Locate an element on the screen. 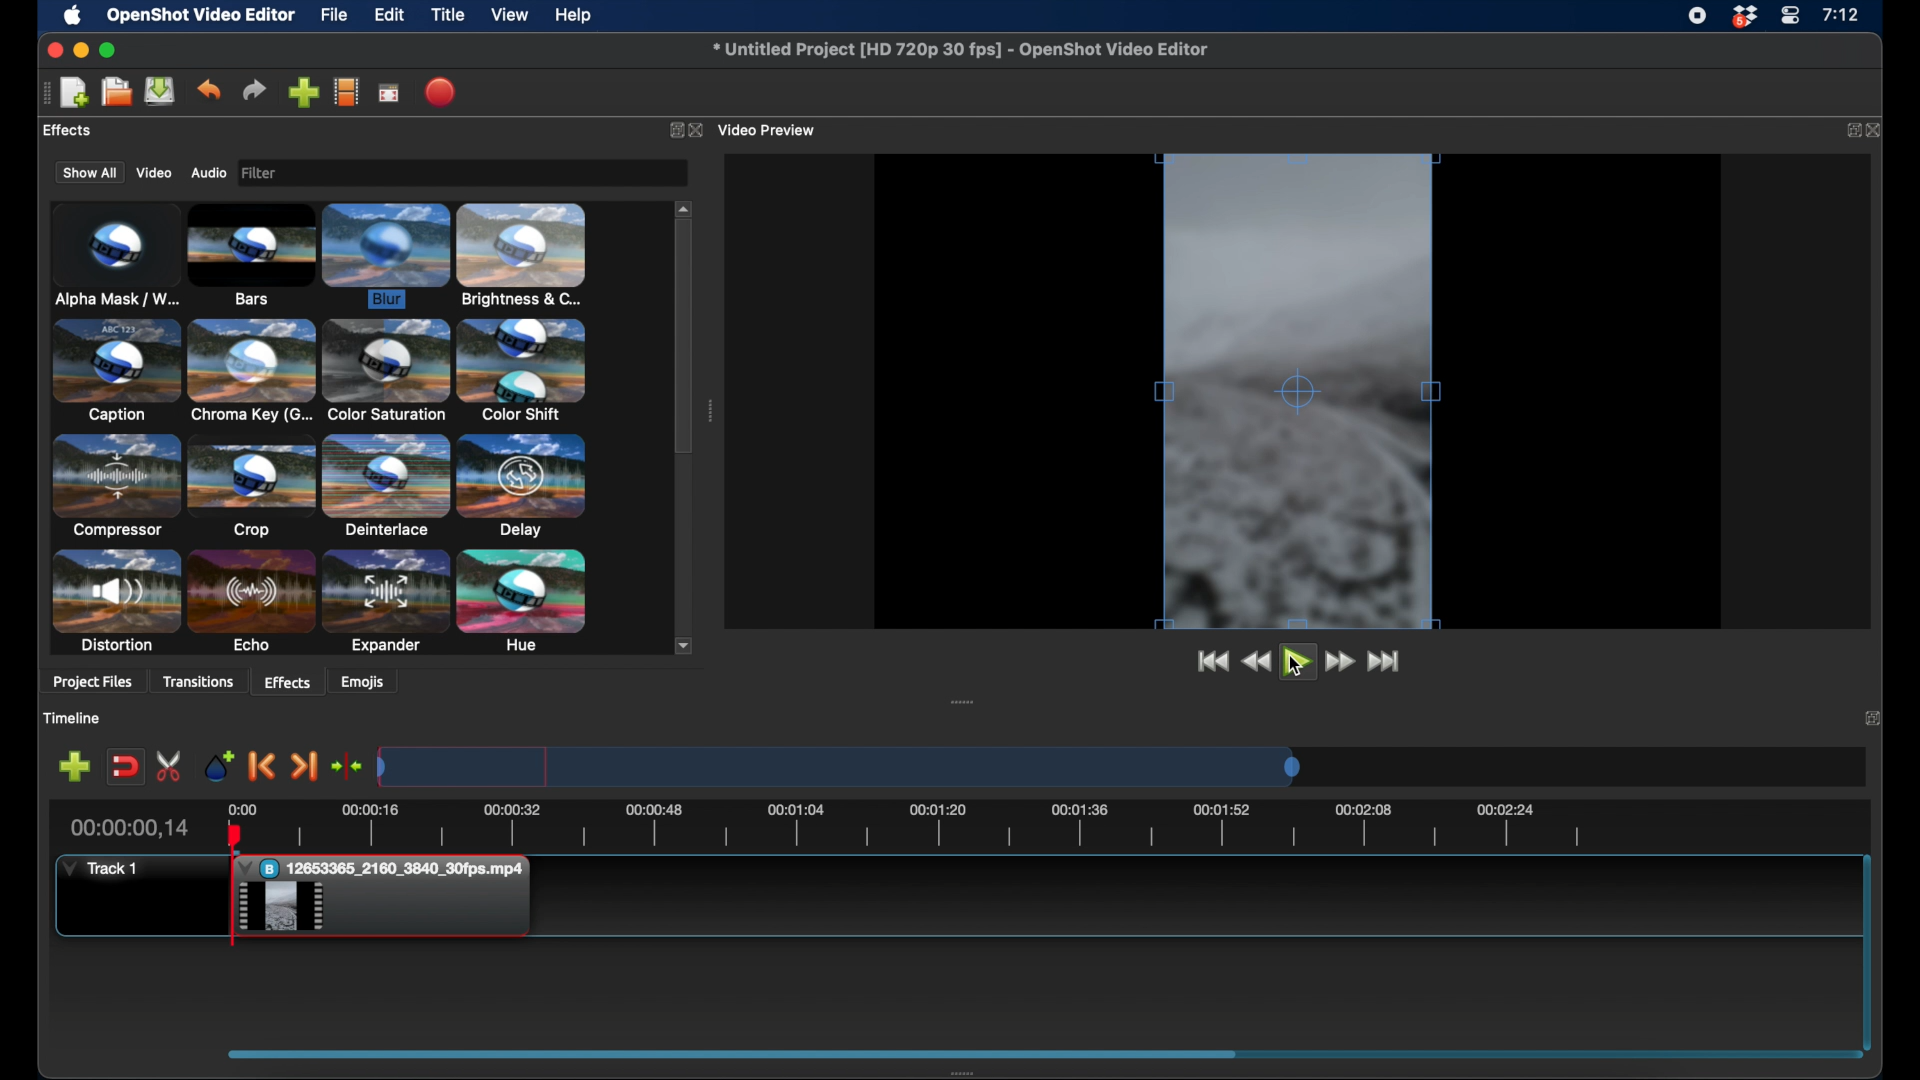 This screenshot has width=1920, height=1080. close is located at coordinates (700, 131).